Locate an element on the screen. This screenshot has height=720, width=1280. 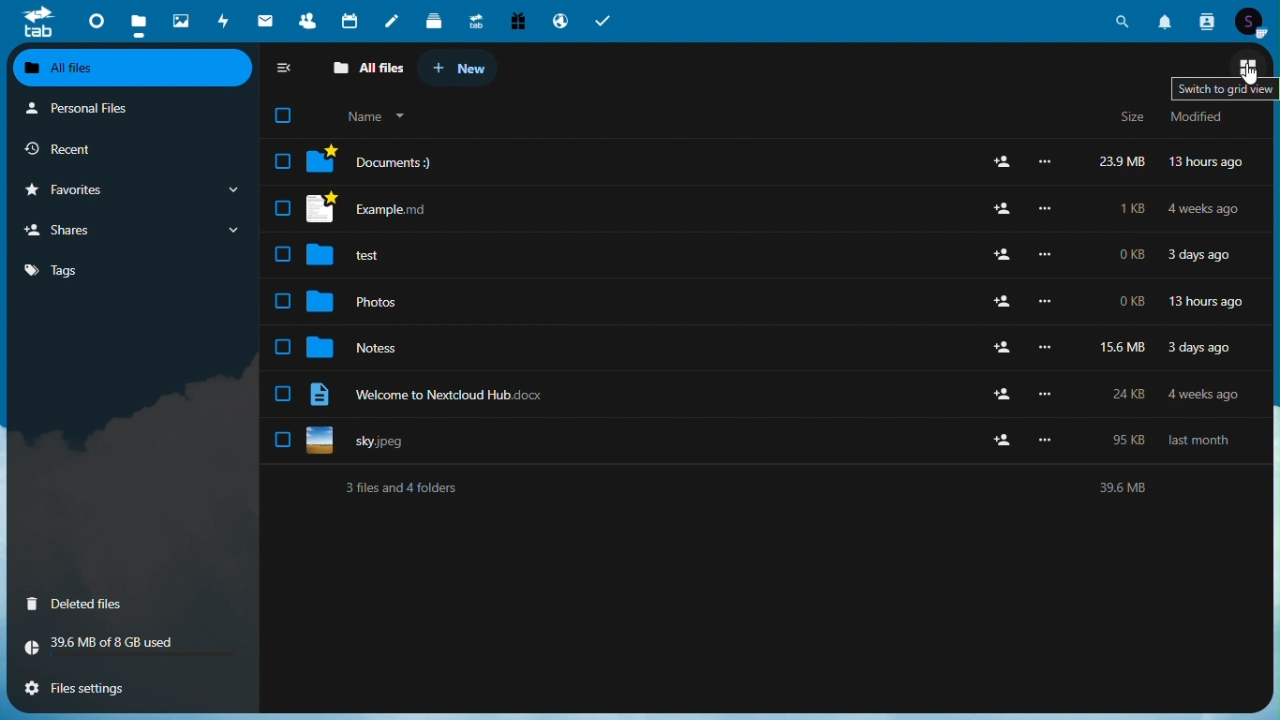
collapse sidebar is located at coordinates (286, 67).